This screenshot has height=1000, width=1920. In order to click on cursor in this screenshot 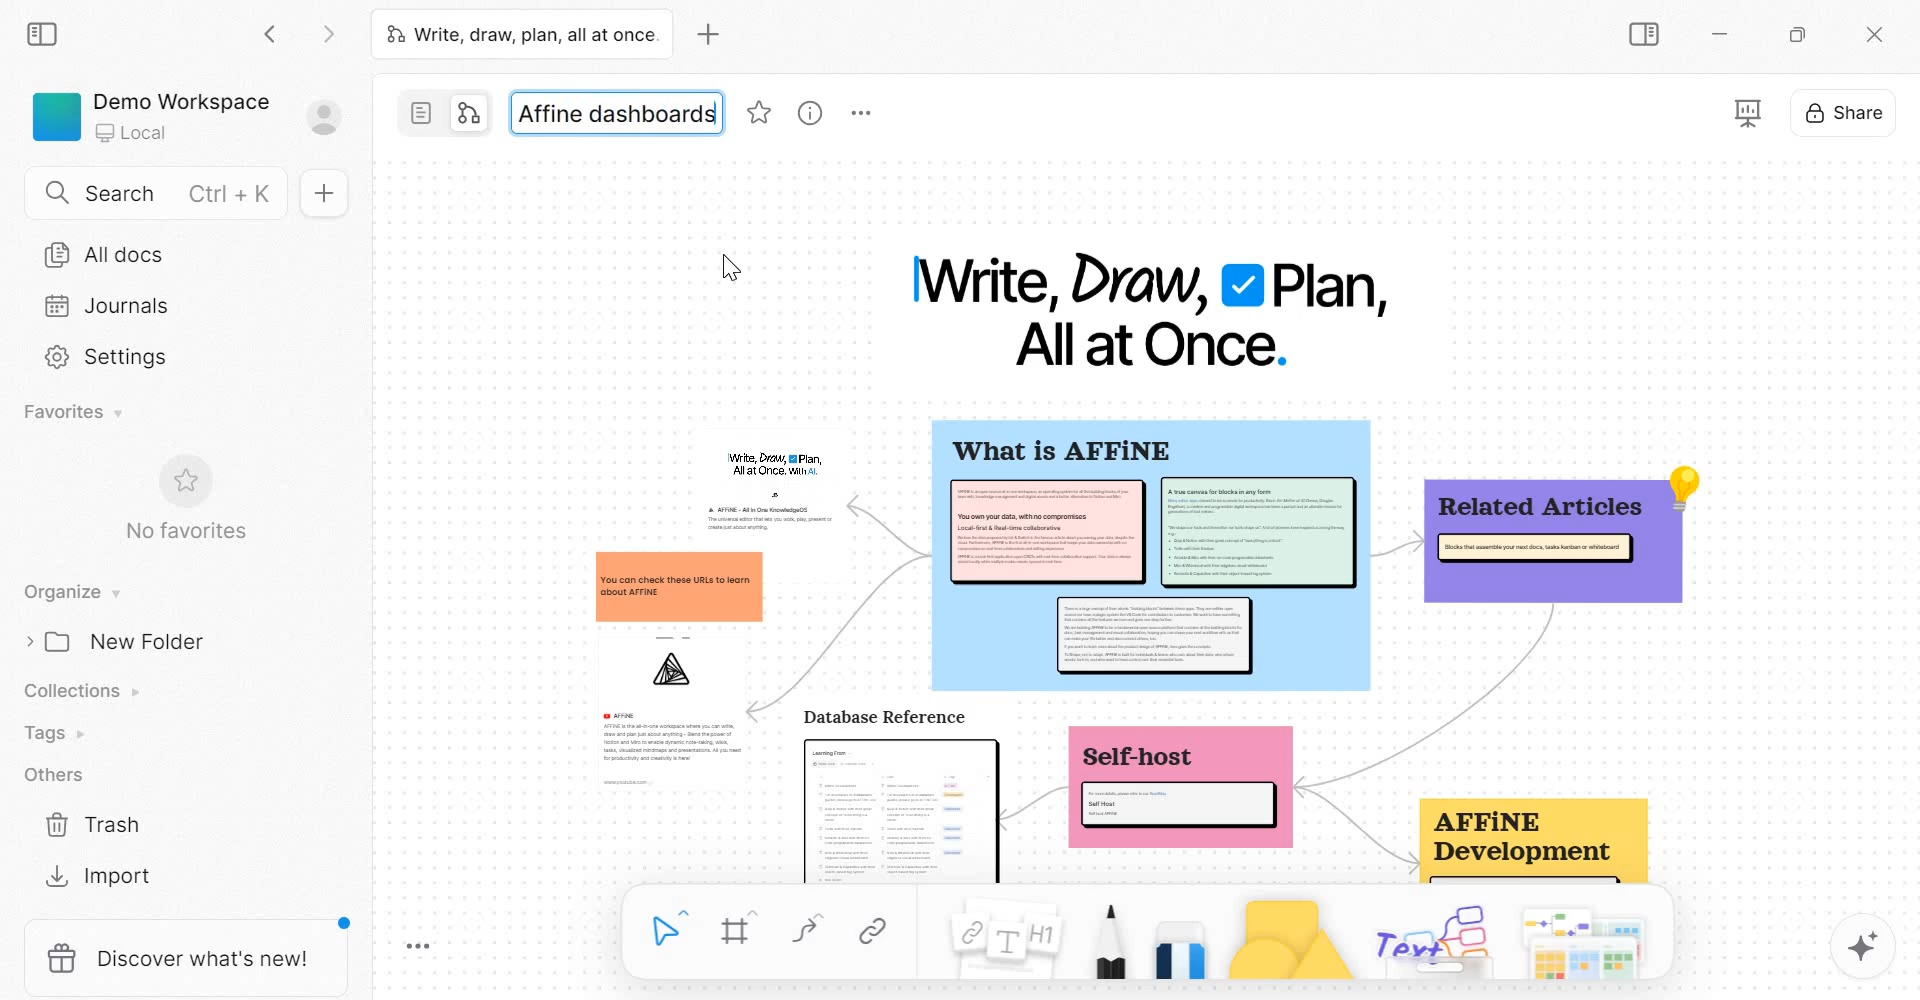, I will do `click(724, 267)`.